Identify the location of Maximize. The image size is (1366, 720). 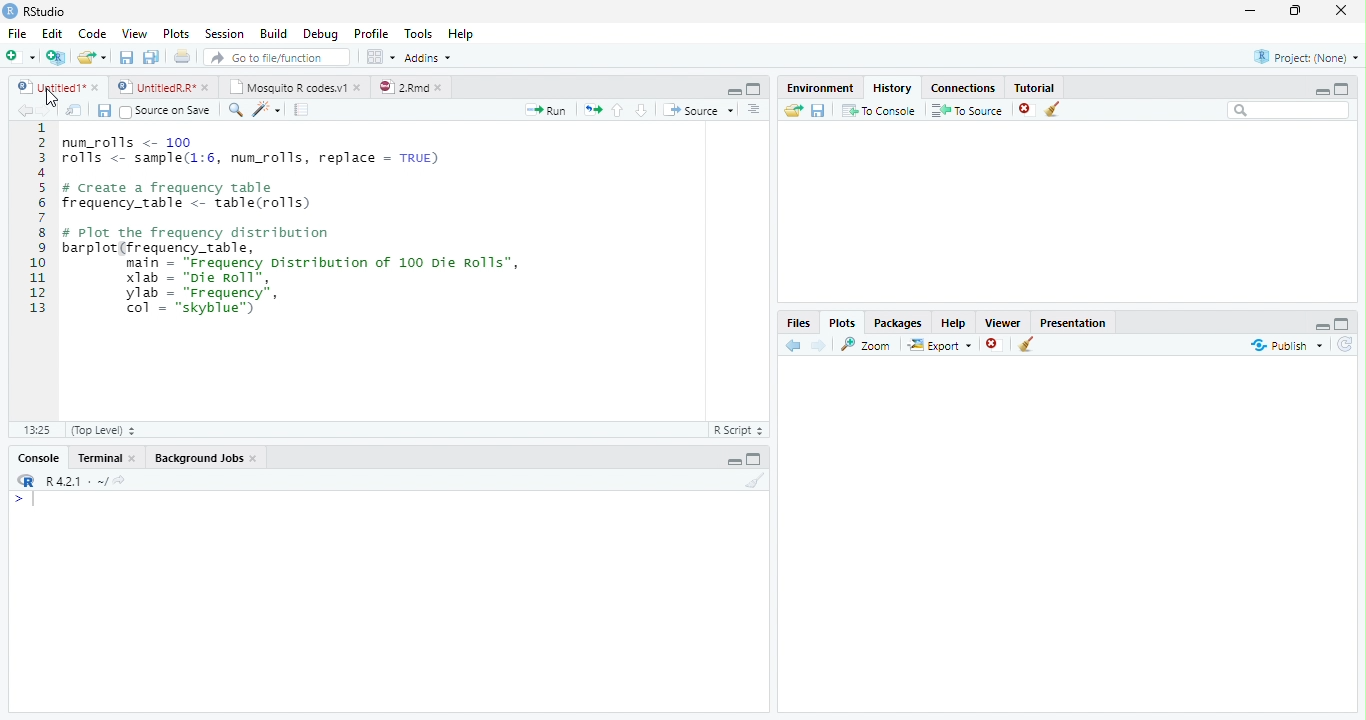
(1296, 11).